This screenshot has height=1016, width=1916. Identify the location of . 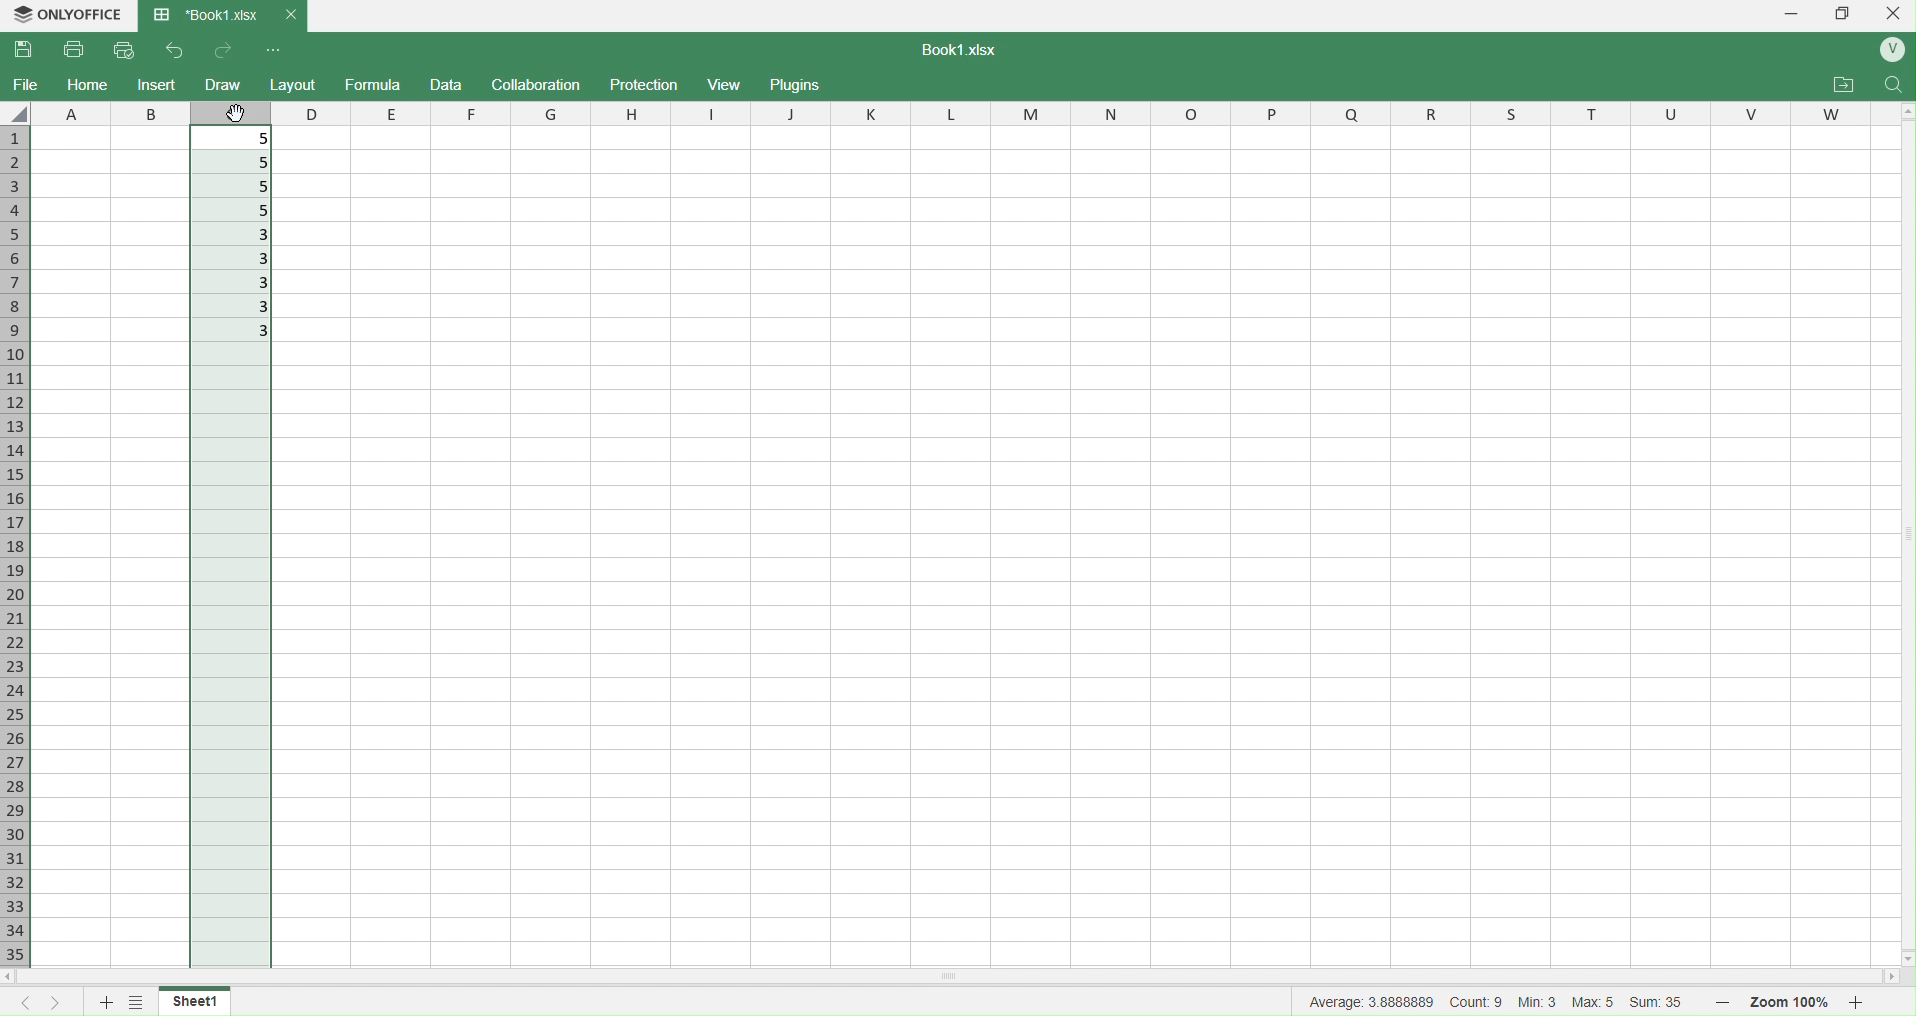
(1904, 953).